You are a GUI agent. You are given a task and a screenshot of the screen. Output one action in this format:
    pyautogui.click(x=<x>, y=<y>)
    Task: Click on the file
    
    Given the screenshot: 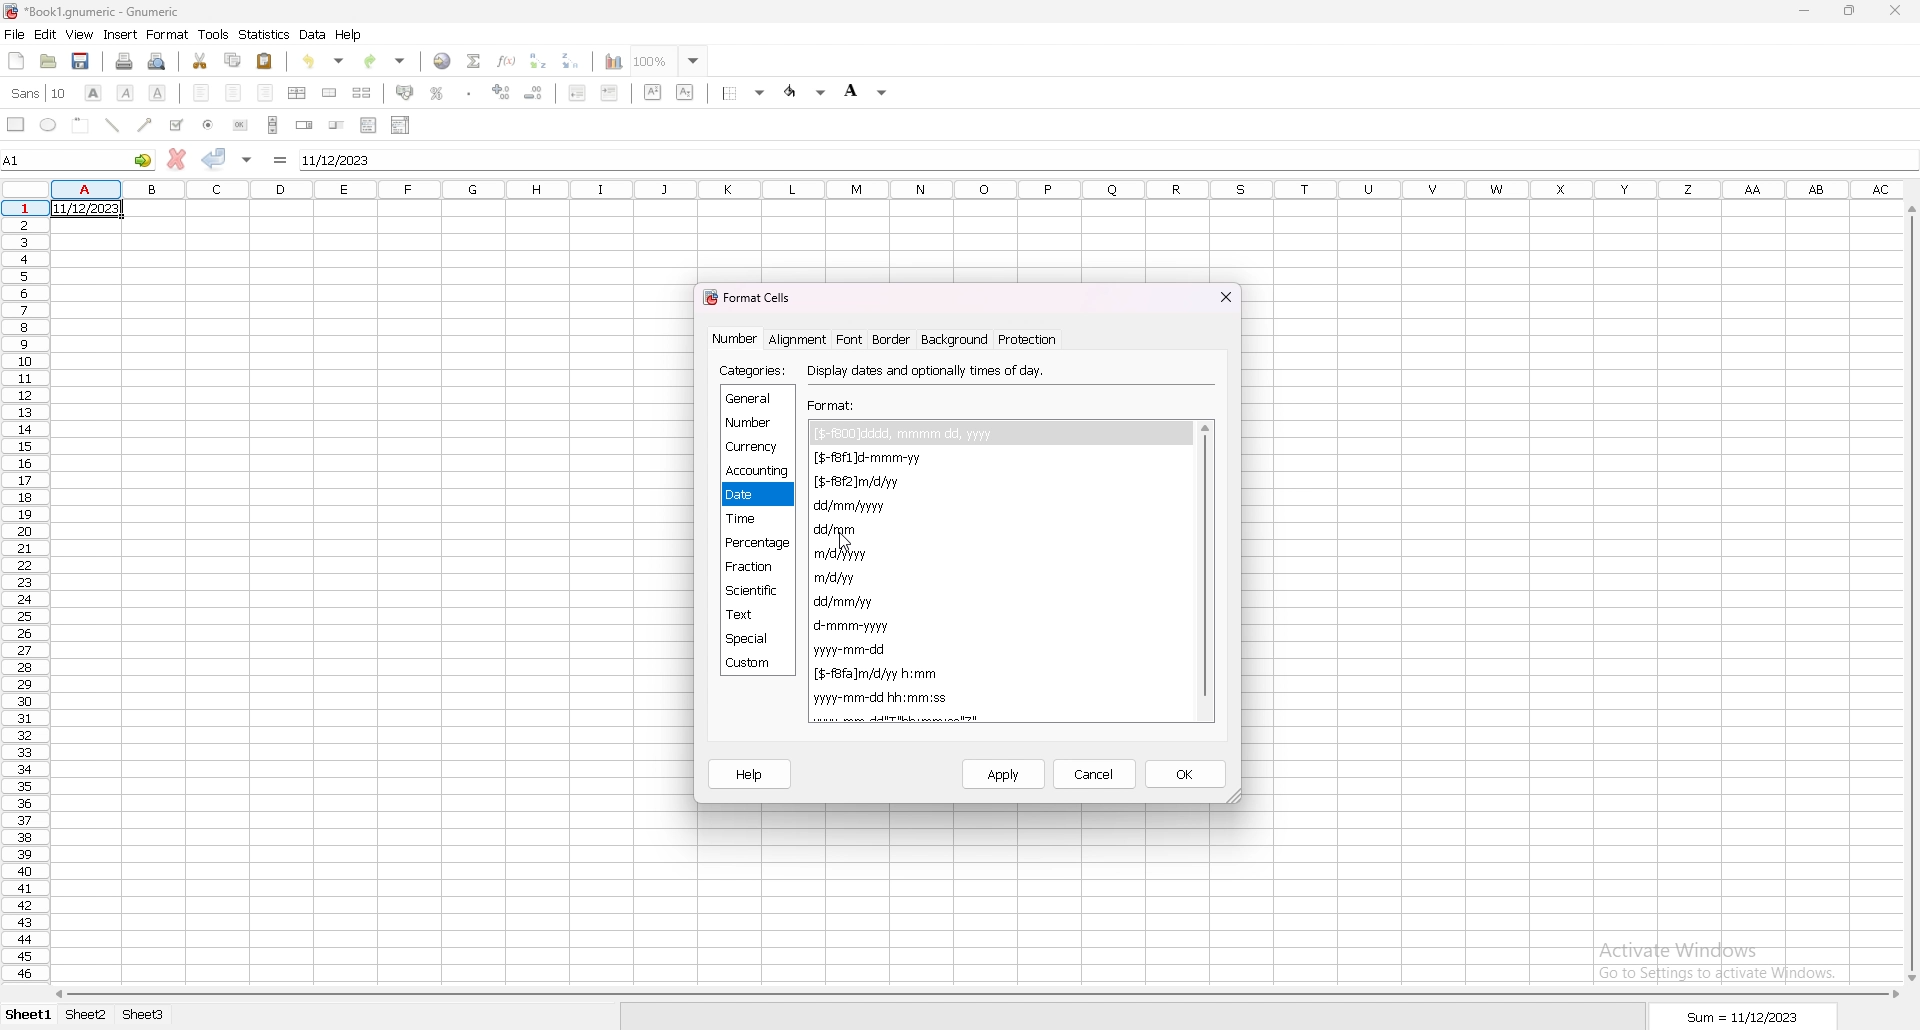 What is the action you would take?
    pyautogui.click(x=14, y=35)
    